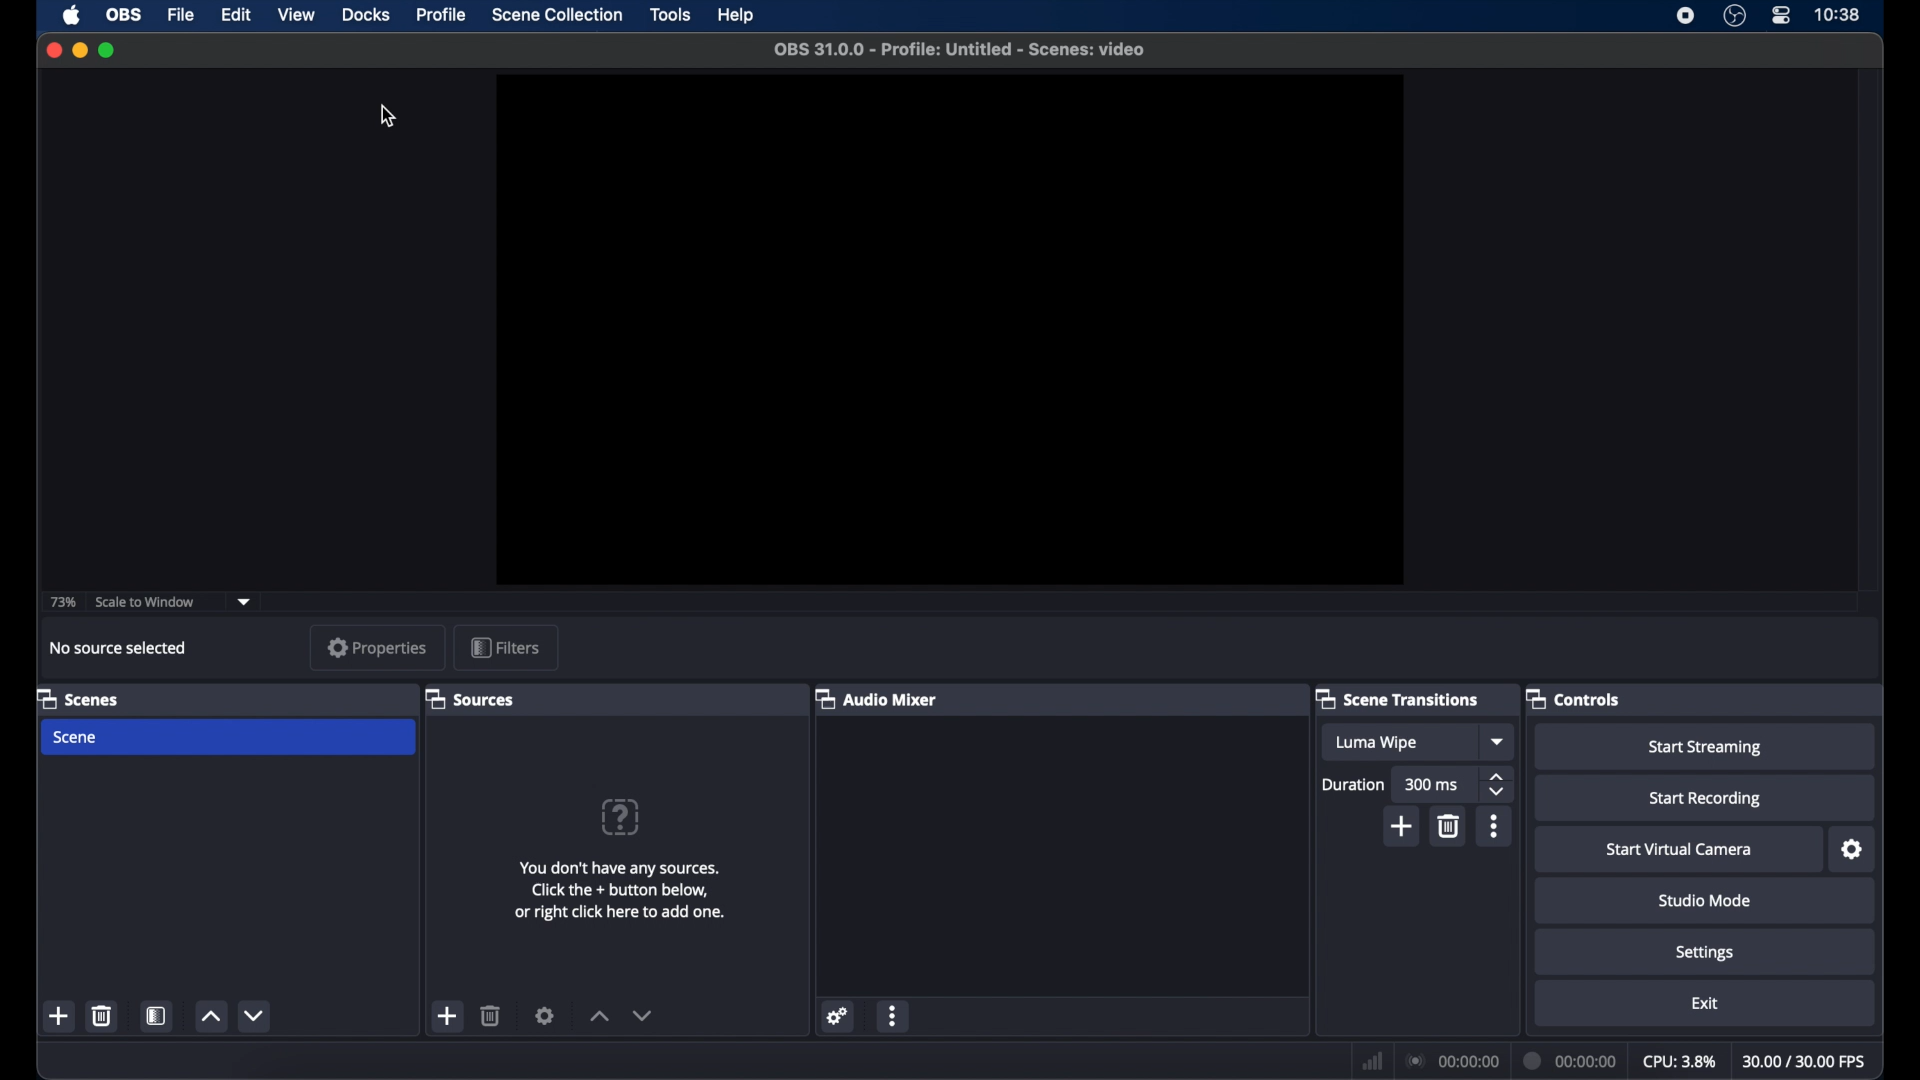  Describe the element at coordinates (547, 1016) in the screenshot. I see `sources settings` at that location.